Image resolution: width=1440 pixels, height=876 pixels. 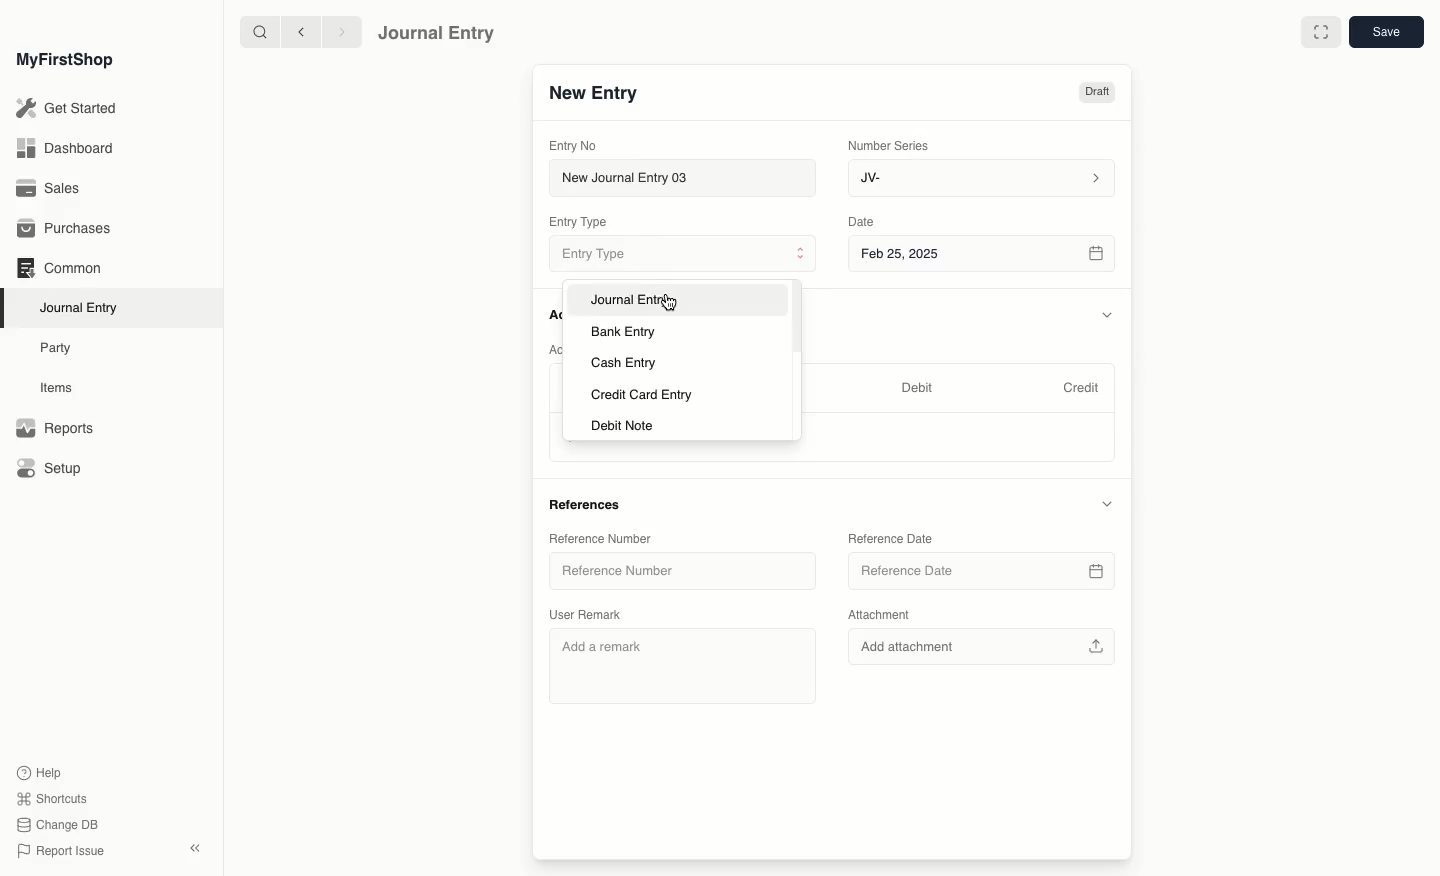 What do you see at coordinates (337, 31) in the screenshot?
I see `forward >` at bounding box center [337, 31].